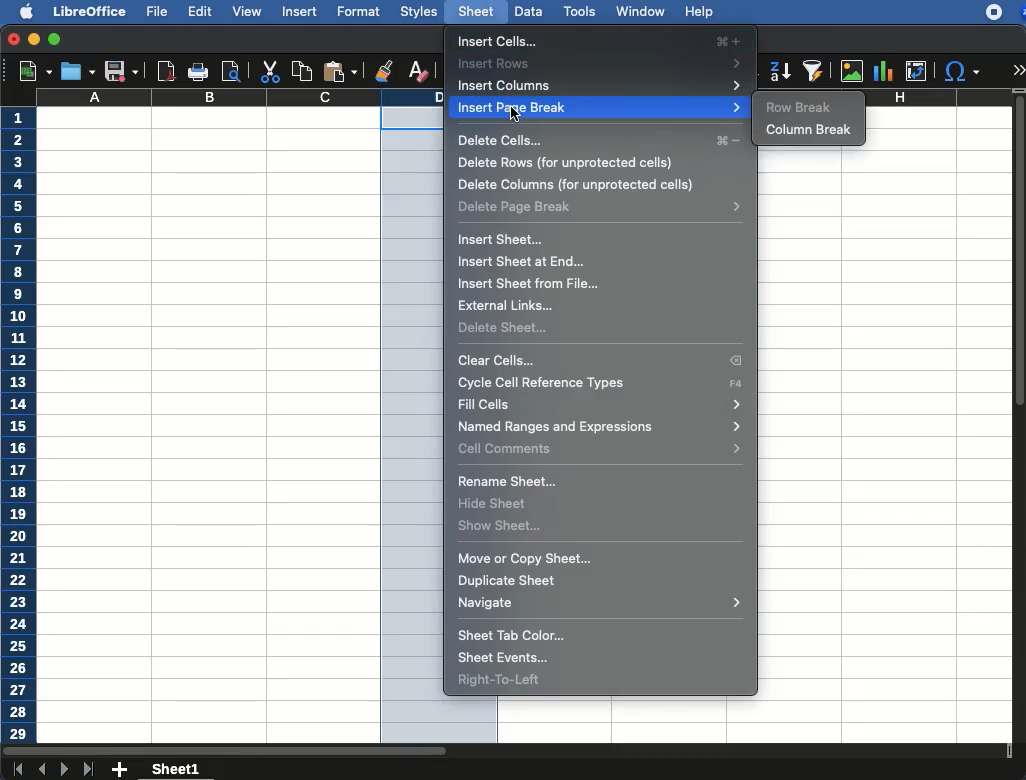 The width and height of the screenshot is (1026, 780). I want to click on print, so click(199, 71).